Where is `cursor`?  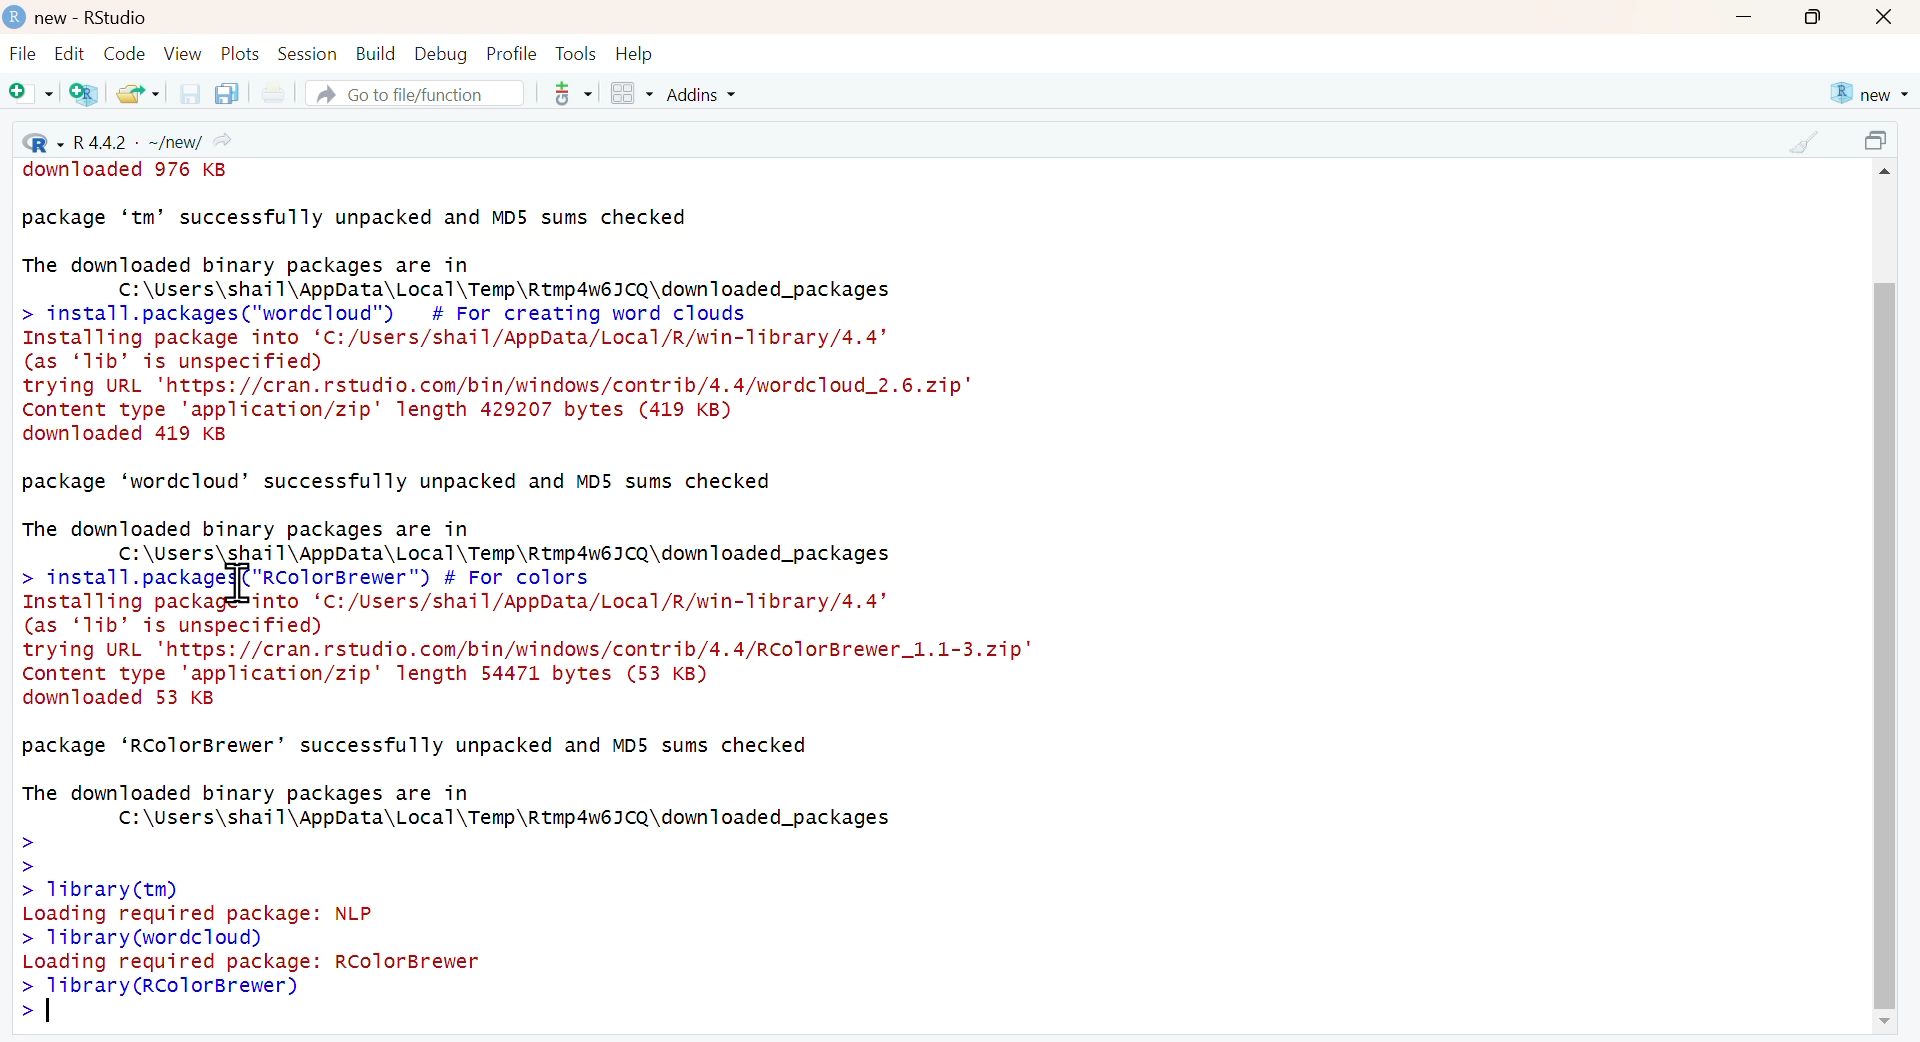
cursor is located at coordinates (242, 586).